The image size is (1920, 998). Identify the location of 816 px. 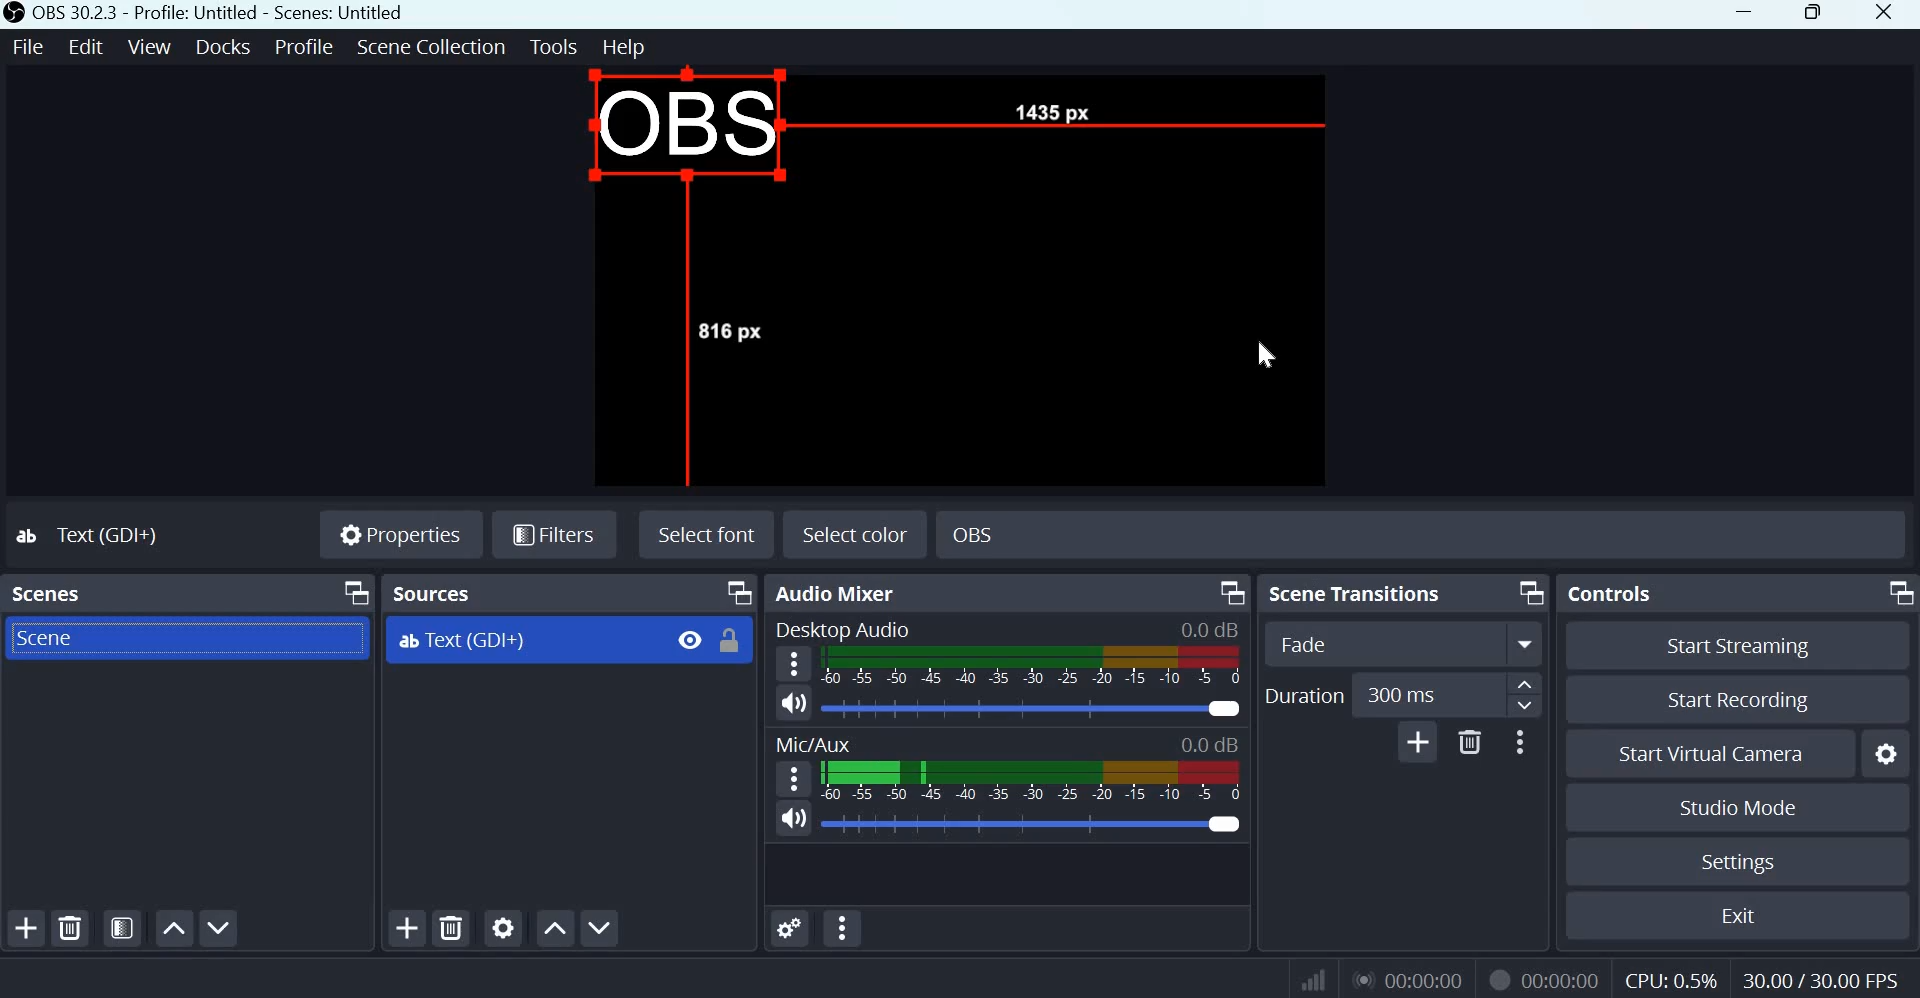
(733, 329).